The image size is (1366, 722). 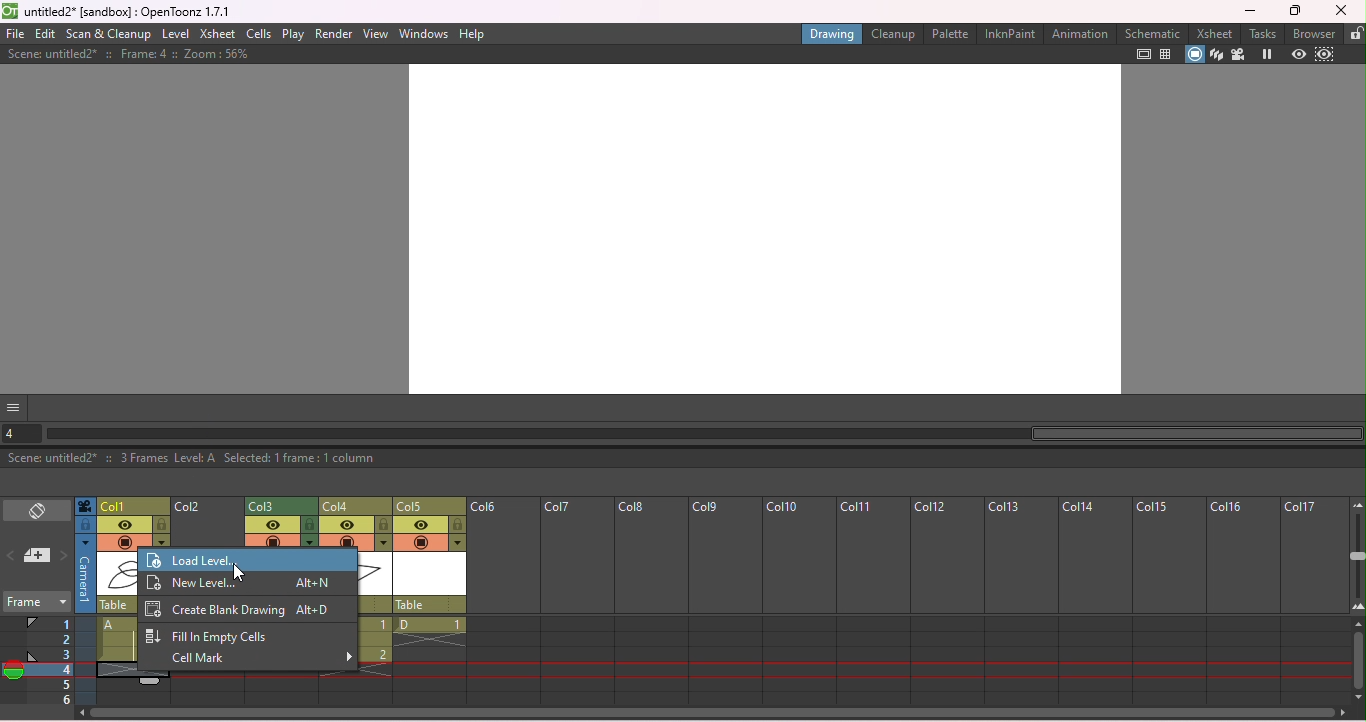 What do you see at coordinates (124, 525) in the screenshot?
I see `Preview visibility toggle` at bounding box center [124, 525].